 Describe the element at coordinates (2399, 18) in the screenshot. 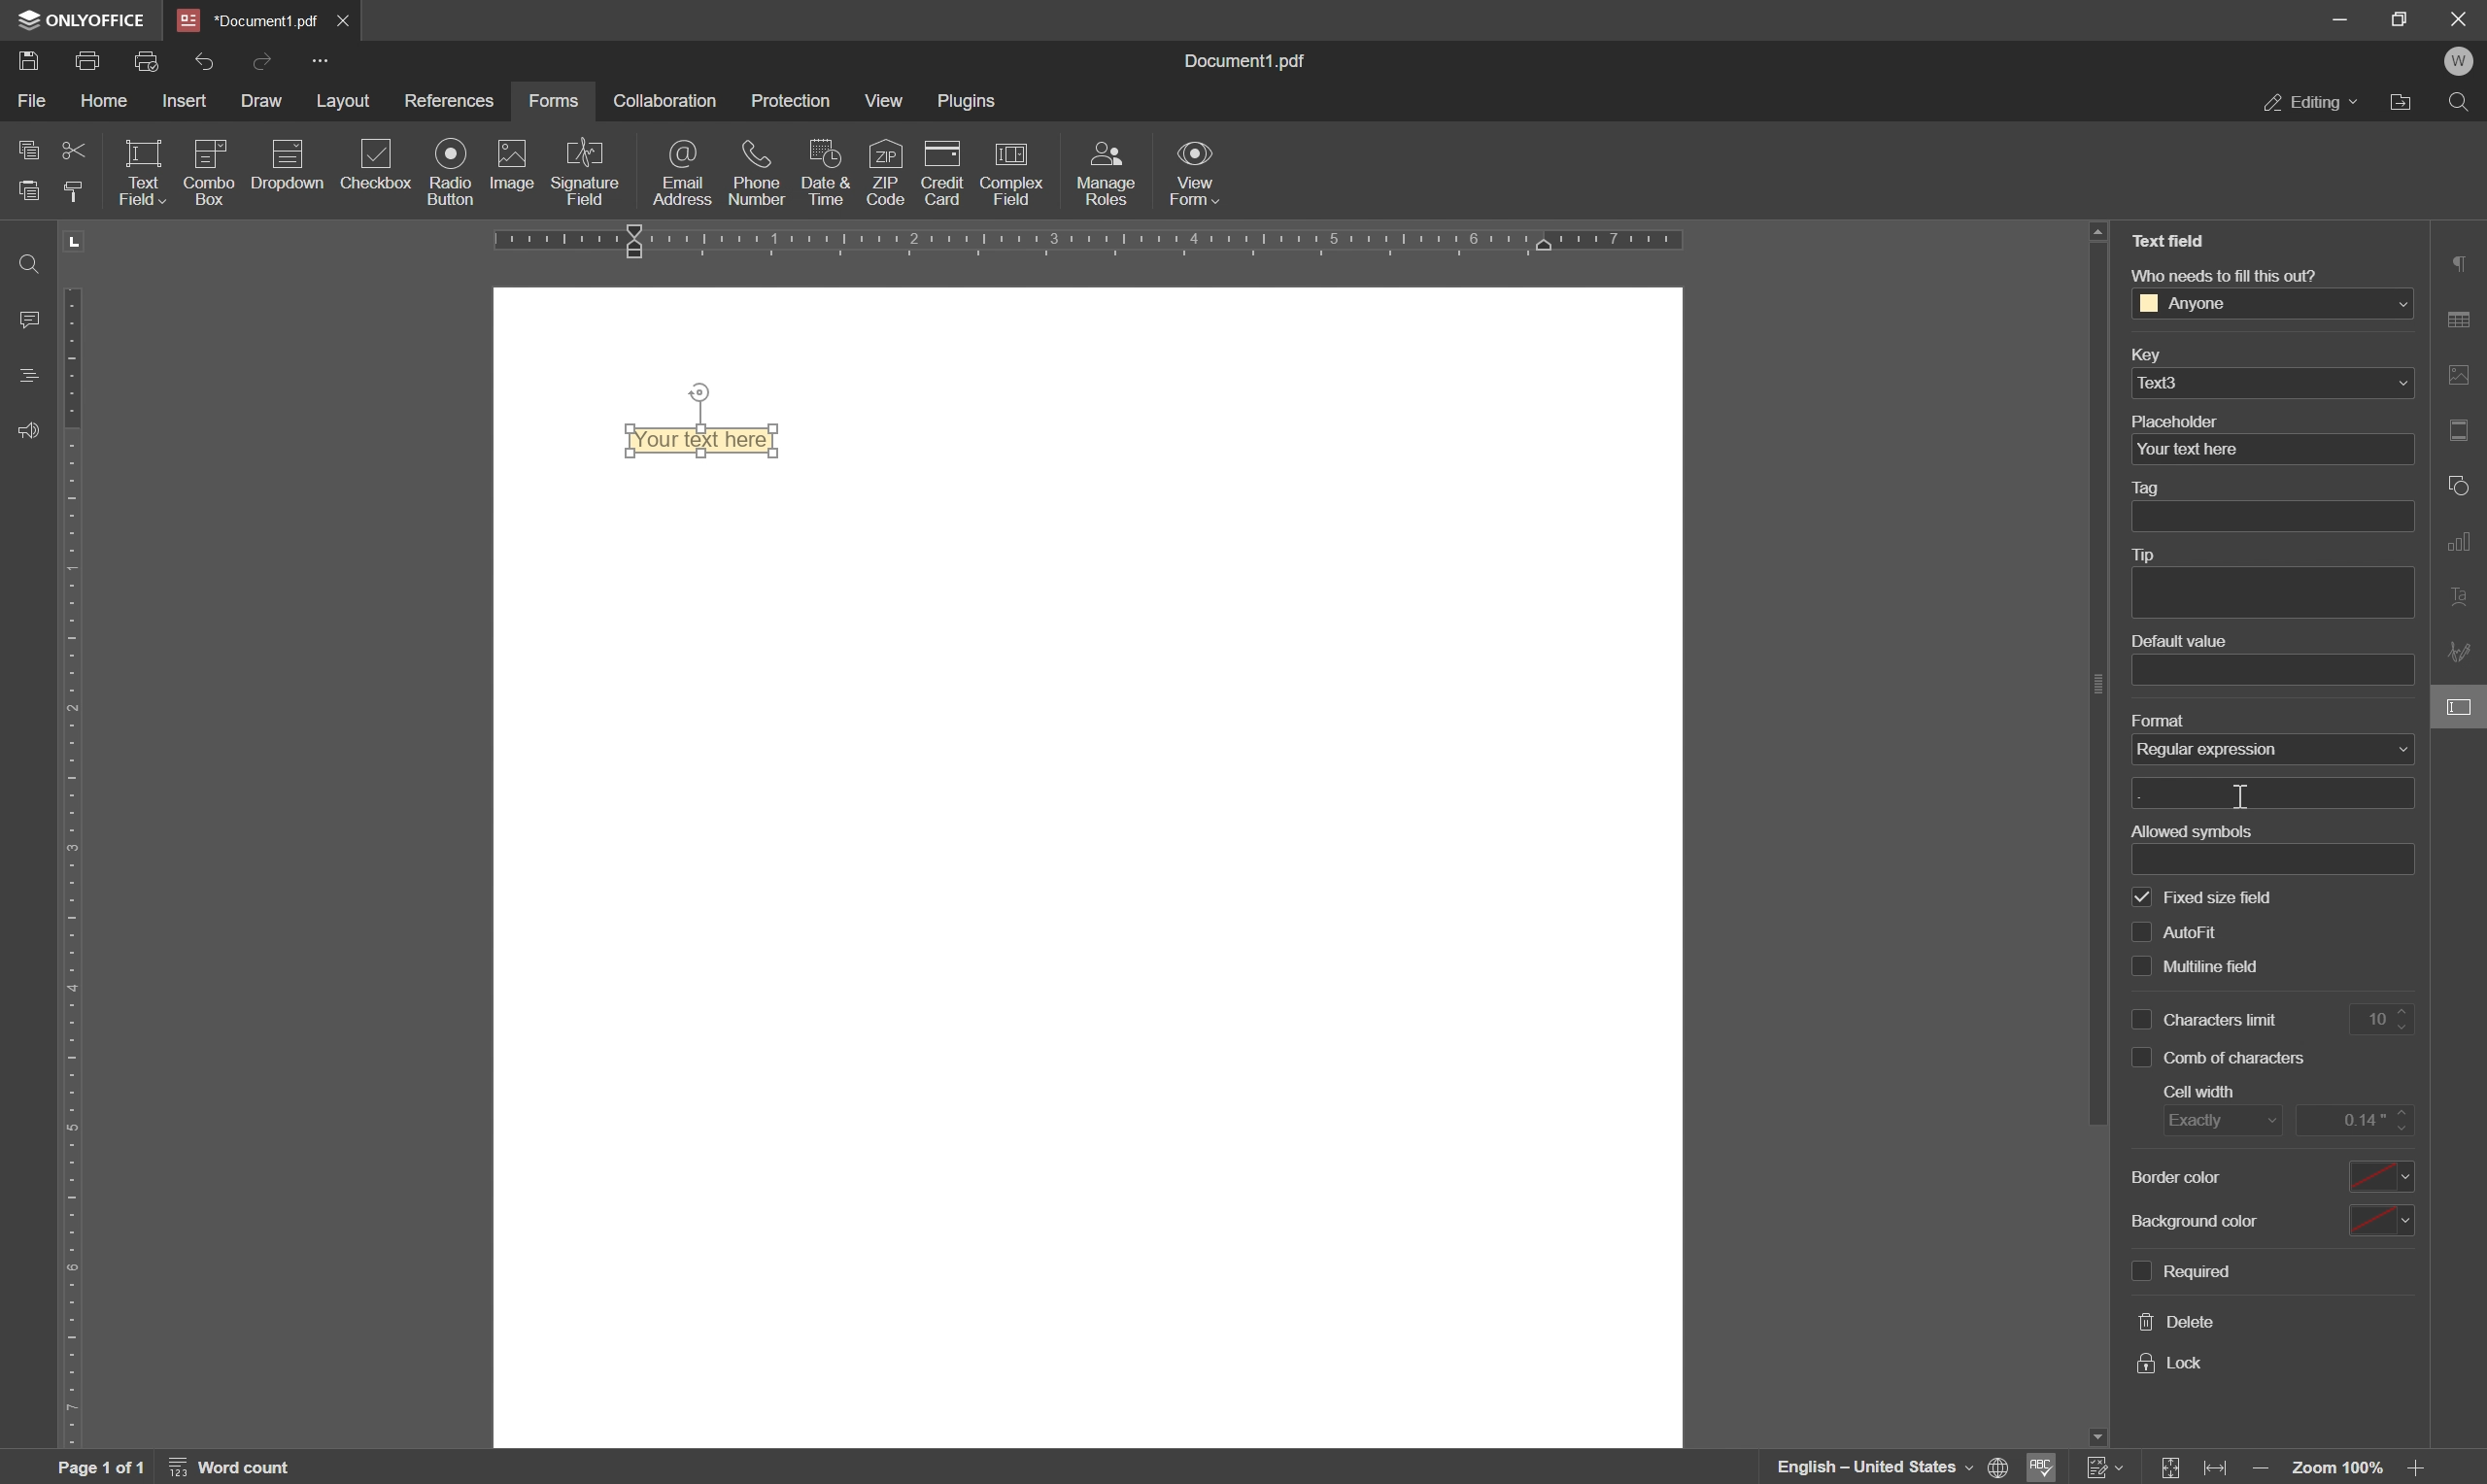

I see `restore down` at that location.